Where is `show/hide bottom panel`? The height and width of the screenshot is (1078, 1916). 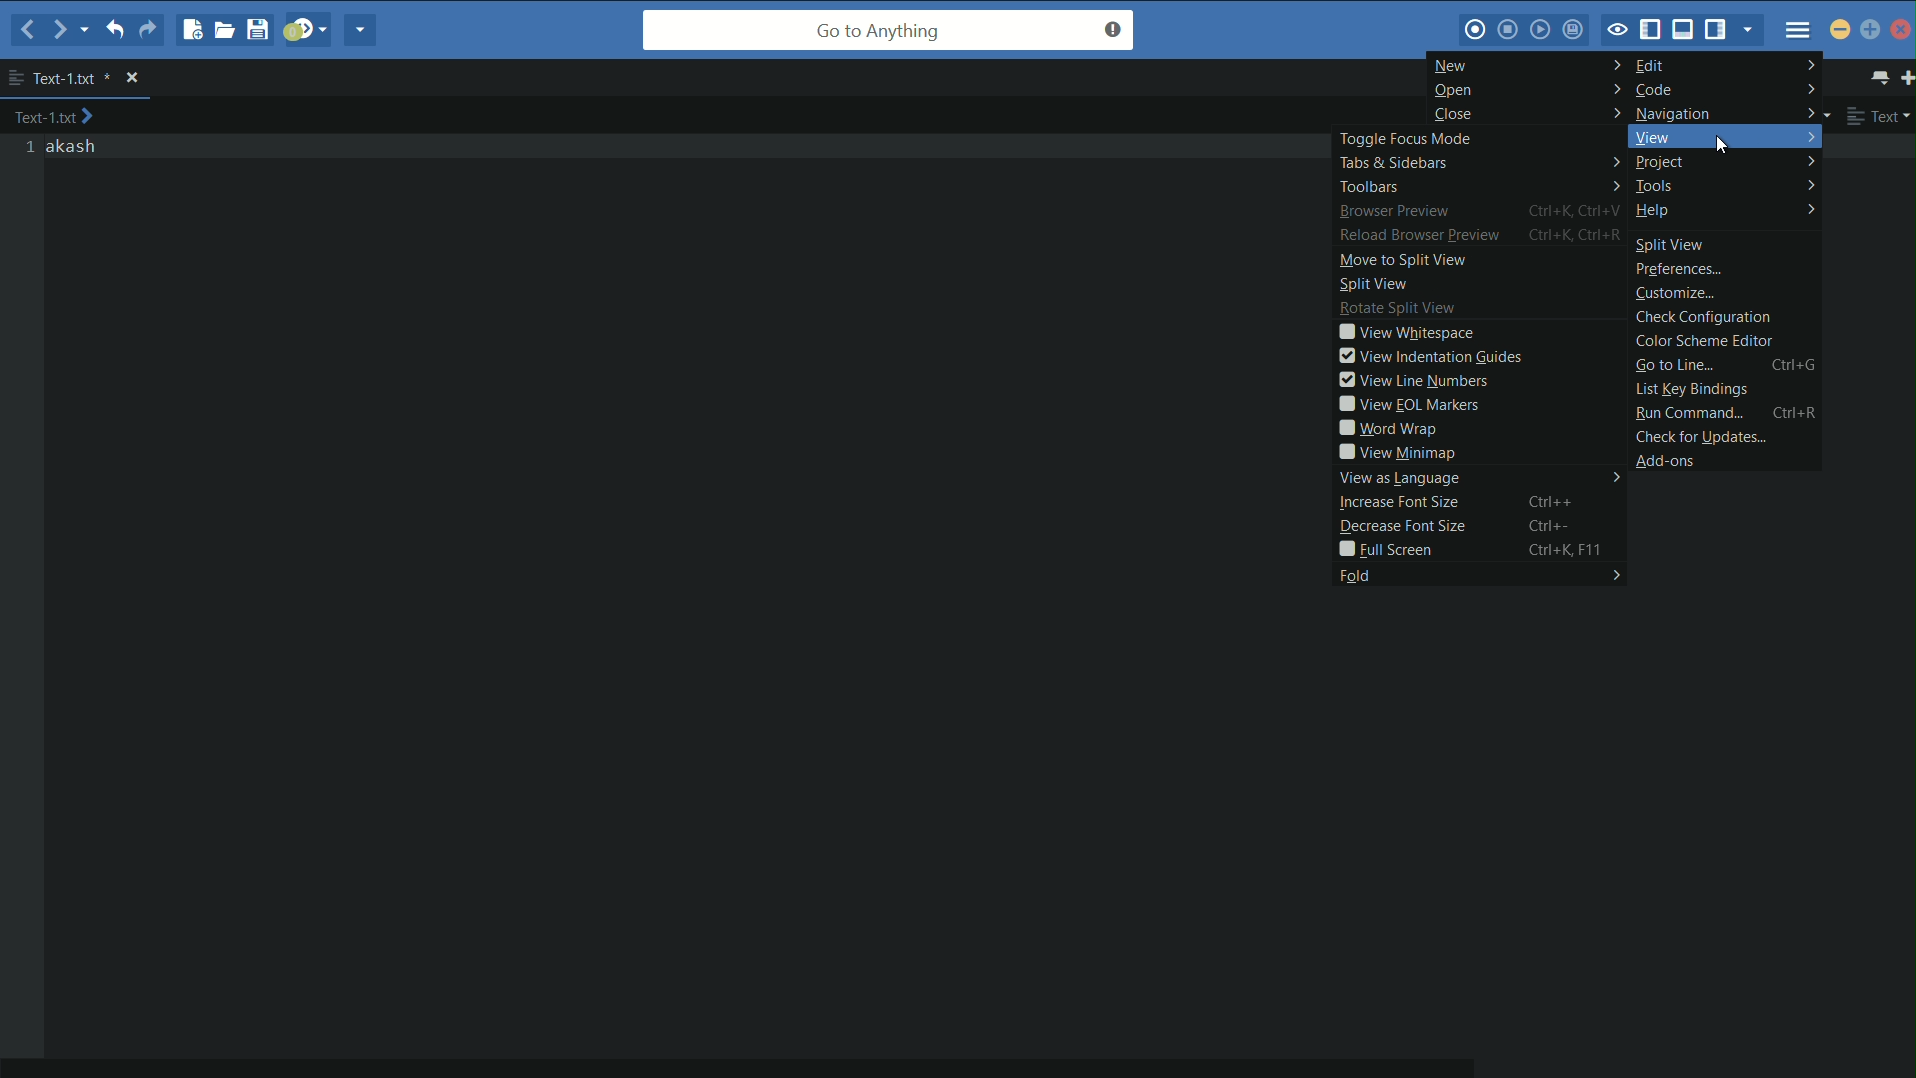
show/hide bottom panel is located at coordinates (1687, 28).